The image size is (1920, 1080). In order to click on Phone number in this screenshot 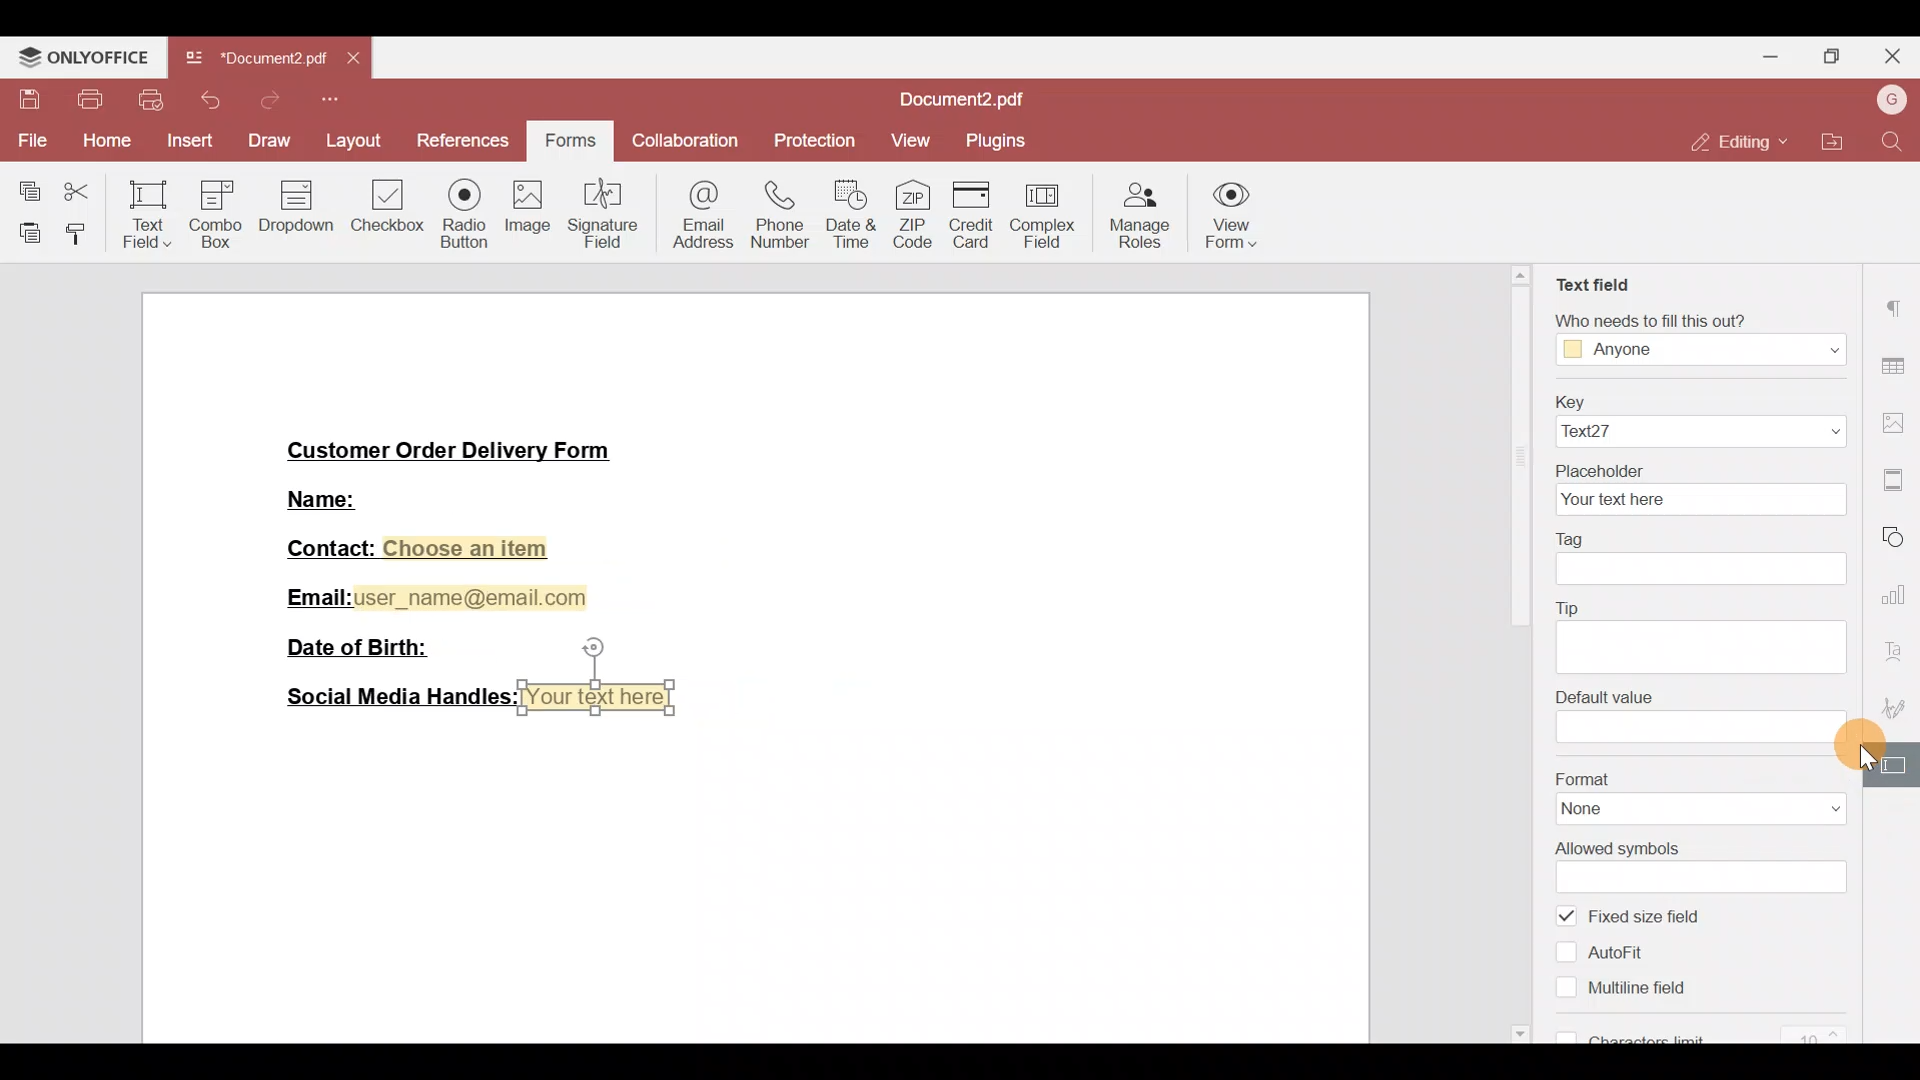, I will do `click(773, 215)`.